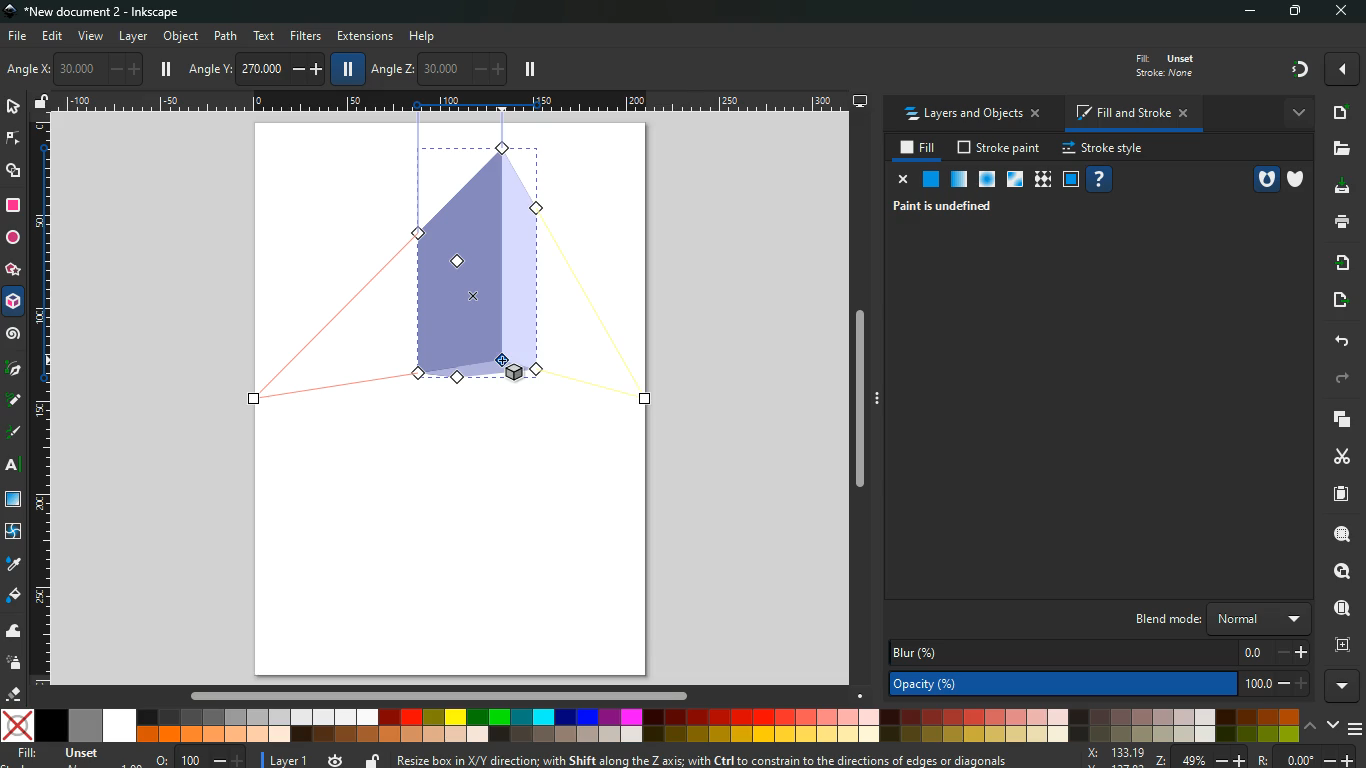  I want to click on frame, so click(1071, 180).